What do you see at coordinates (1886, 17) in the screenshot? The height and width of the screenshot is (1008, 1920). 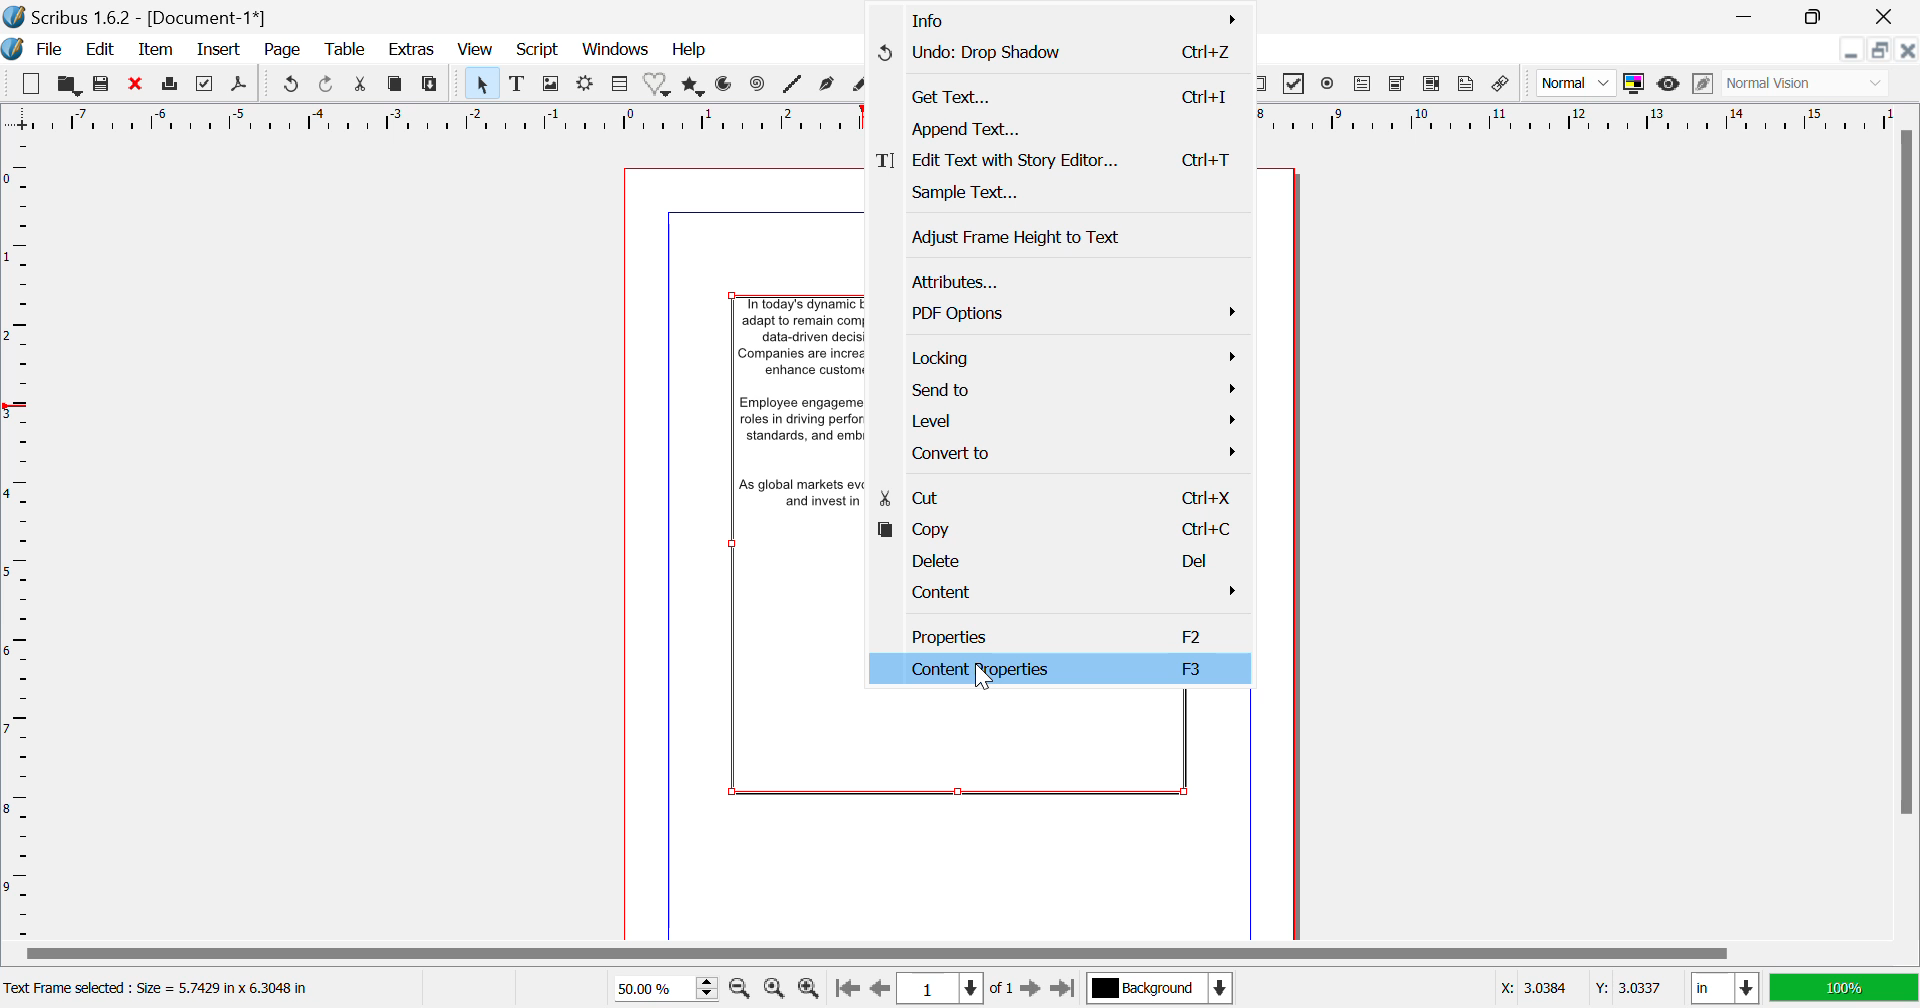 I see `Close` at bounding box center [1886, 17].